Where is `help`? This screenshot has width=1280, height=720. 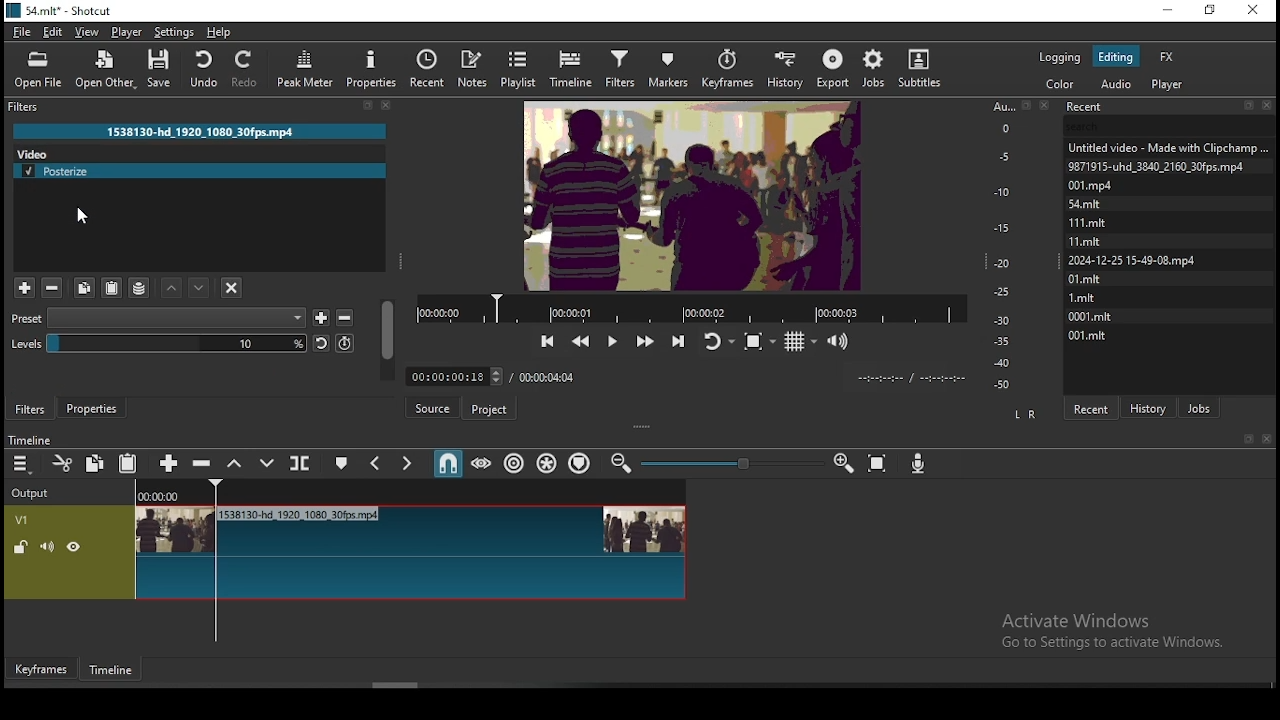
help is located at coordinates (223, 32).